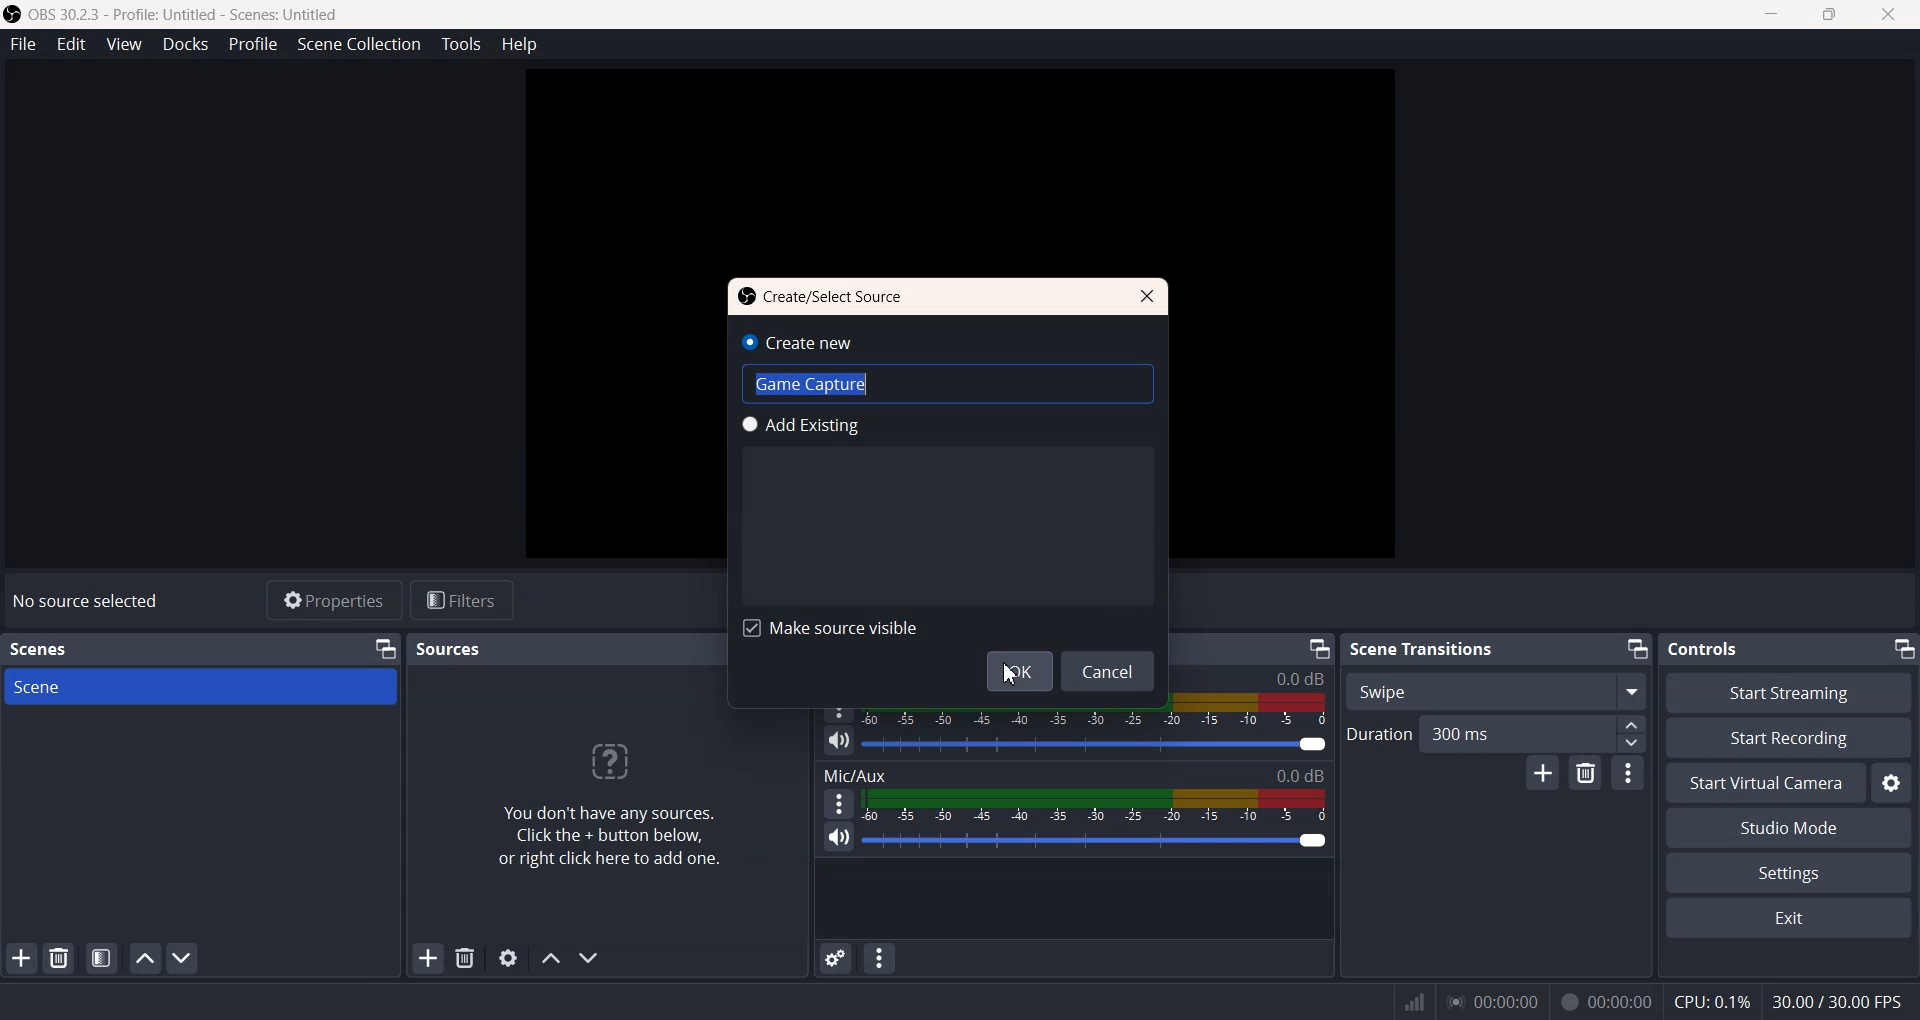 This screenshot has height=1020, width=1920. Describe the element at coordinates (333, 599) in the screenshot. I see `Properties` at that location.